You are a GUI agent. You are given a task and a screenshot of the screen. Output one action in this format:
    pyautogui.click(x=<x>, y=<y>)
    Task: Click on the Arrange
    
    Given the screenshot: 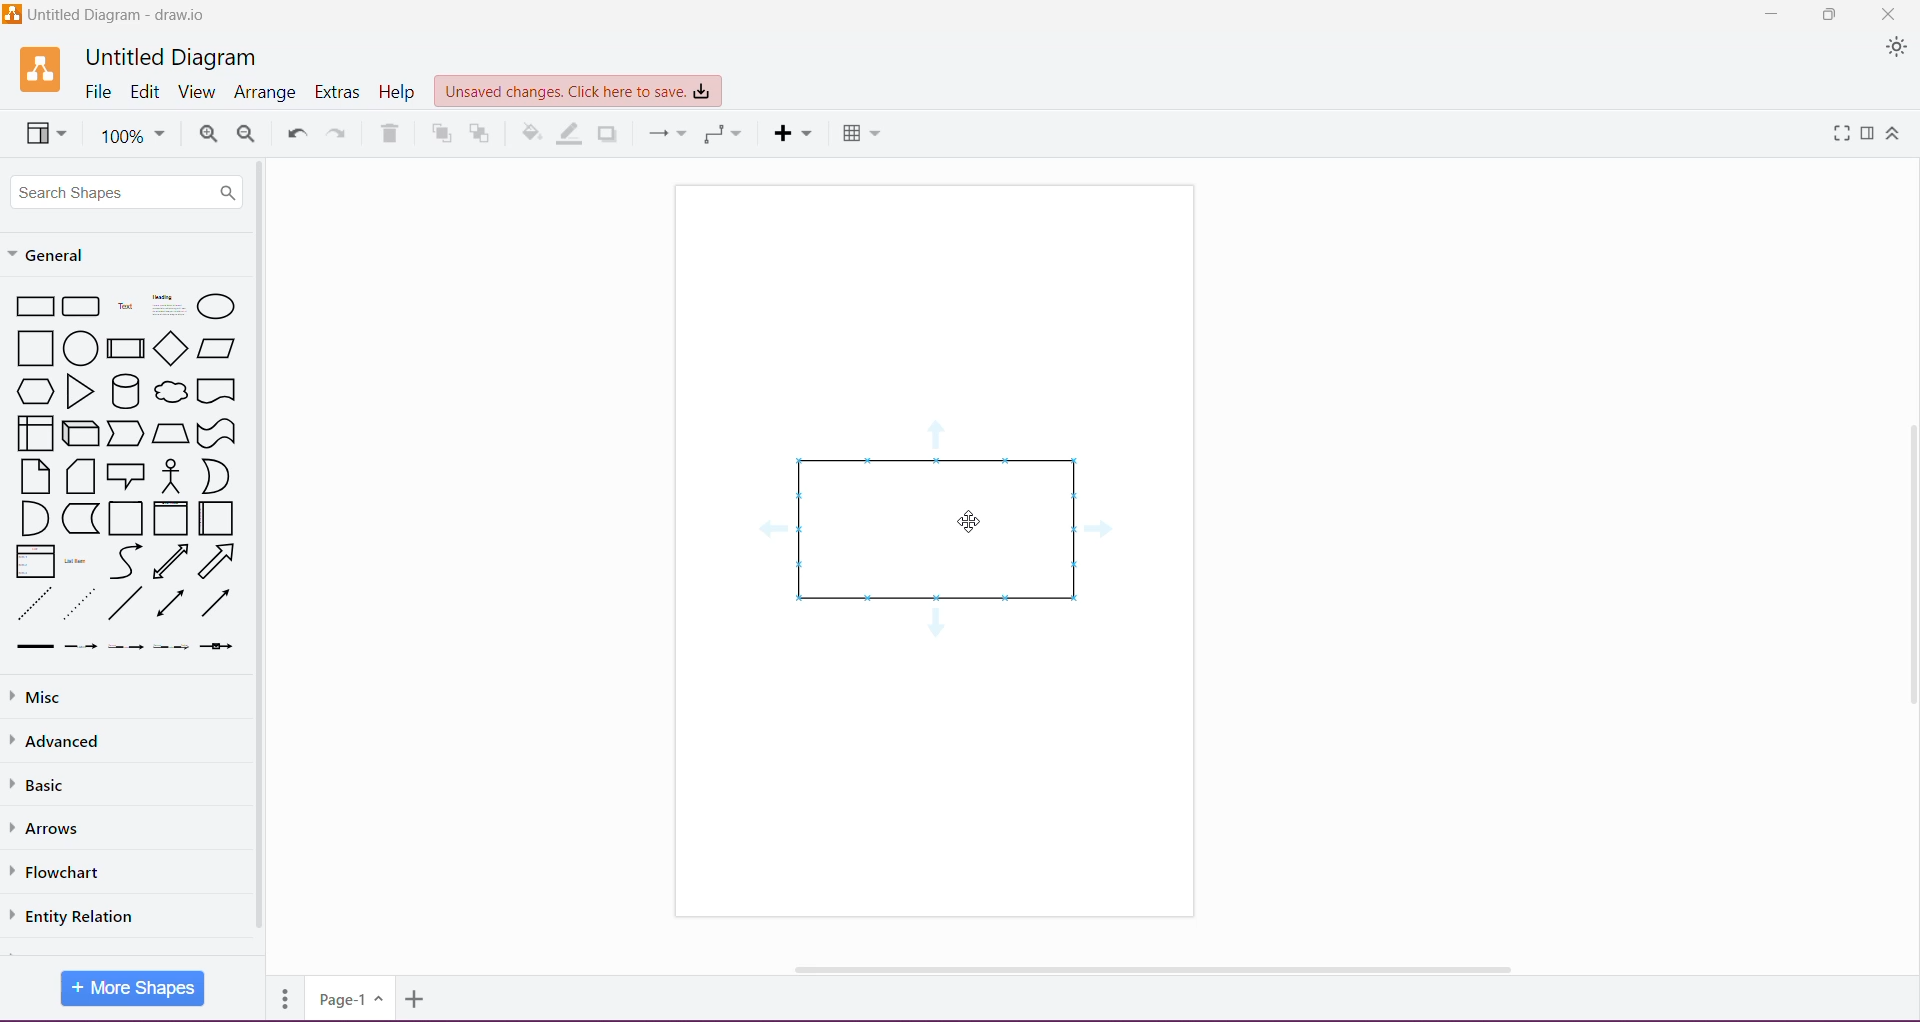 What is the action you would take?
    pyautogui.click(x=265, y=93)
    